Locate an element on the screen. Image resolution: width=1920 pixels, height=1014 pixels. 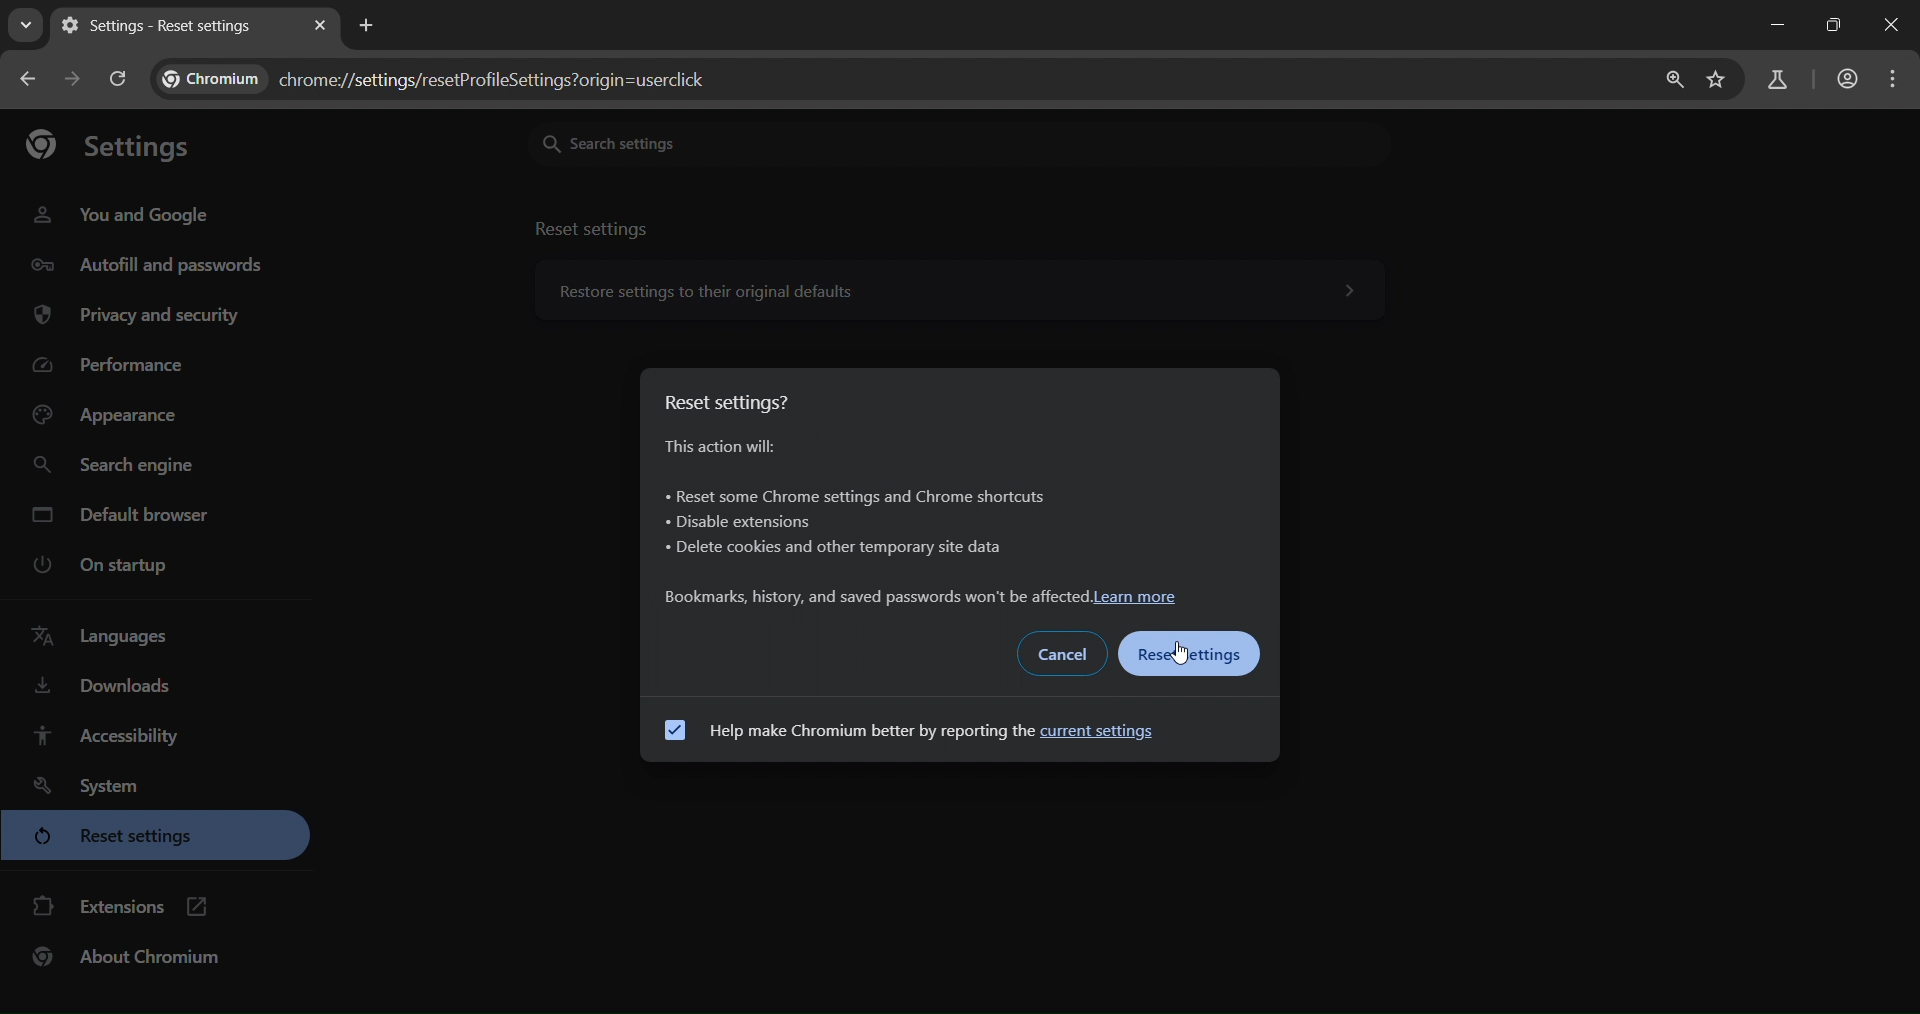
Maximize is located at coordinates (1838, 24).